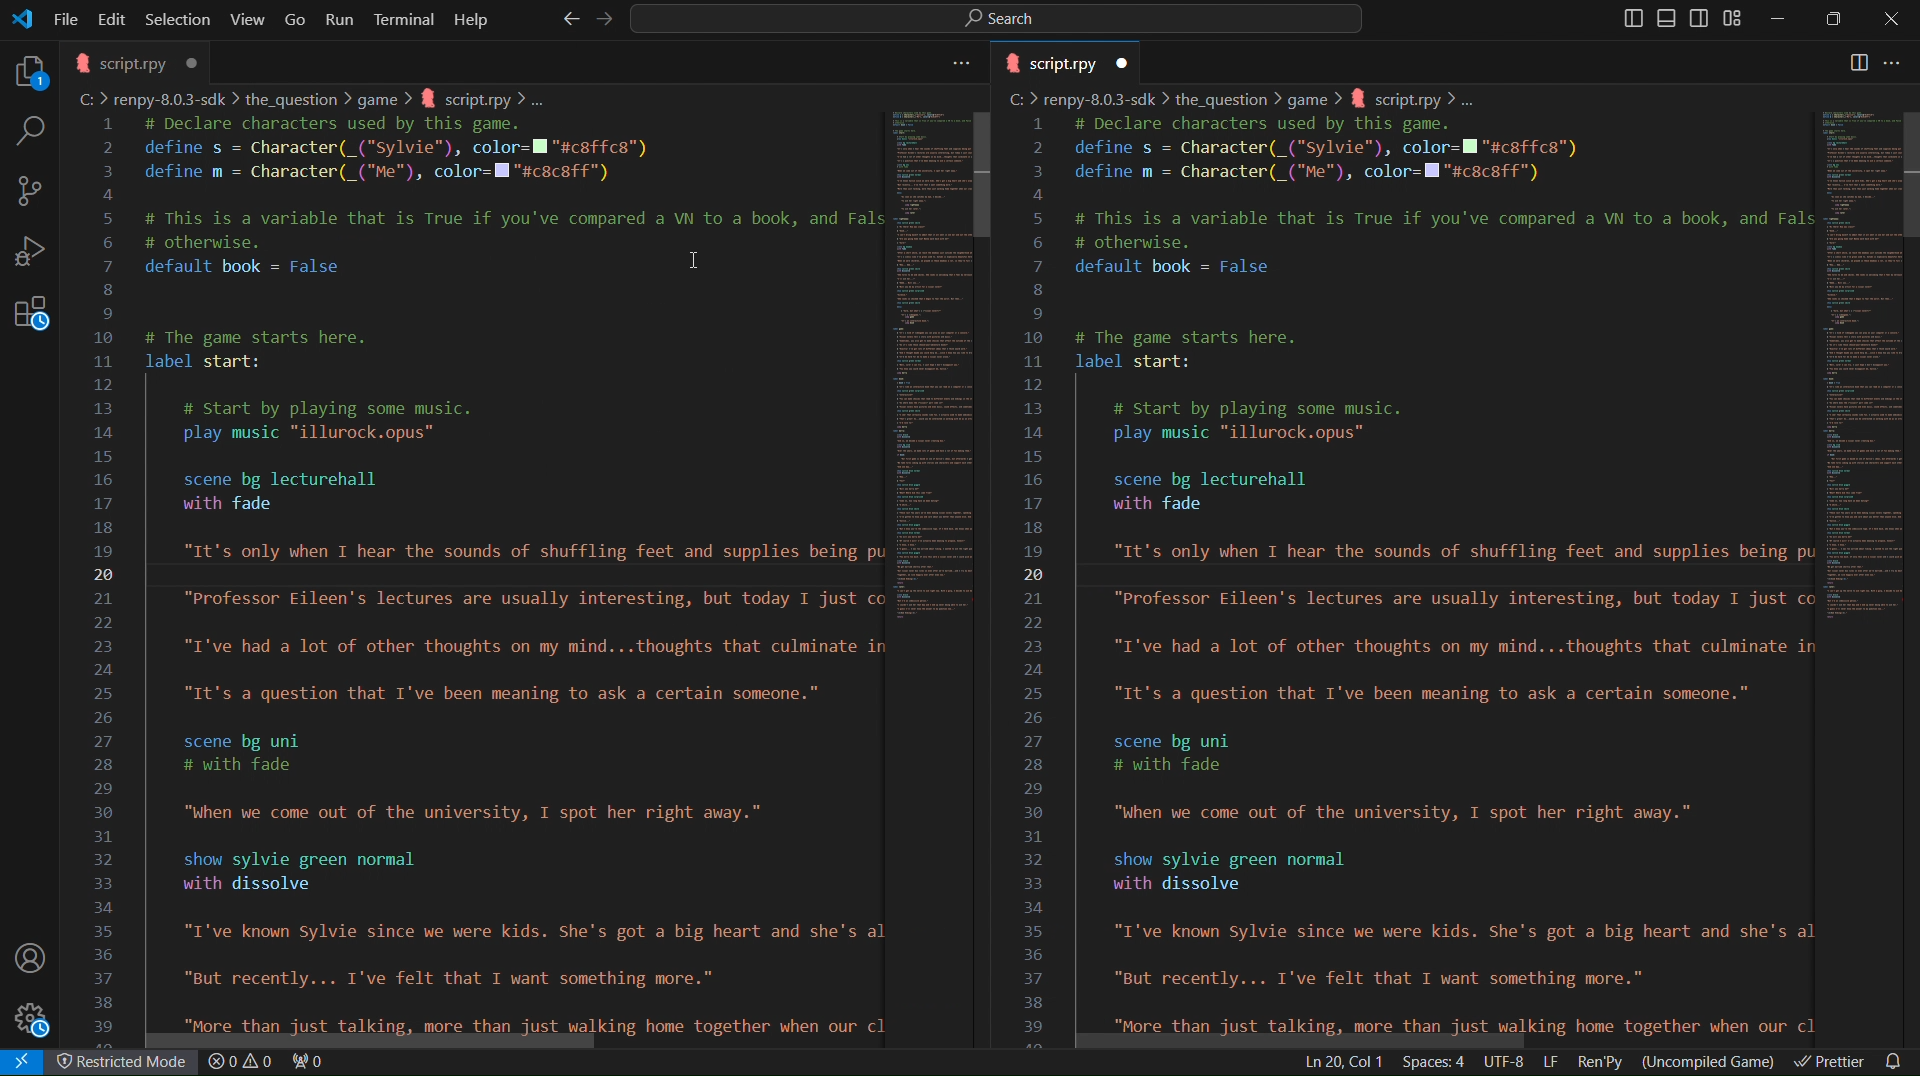  What do you see at coordinates (269, 1063) in the screenshot?
I see `Errors` at bounding box center [269, 1063].